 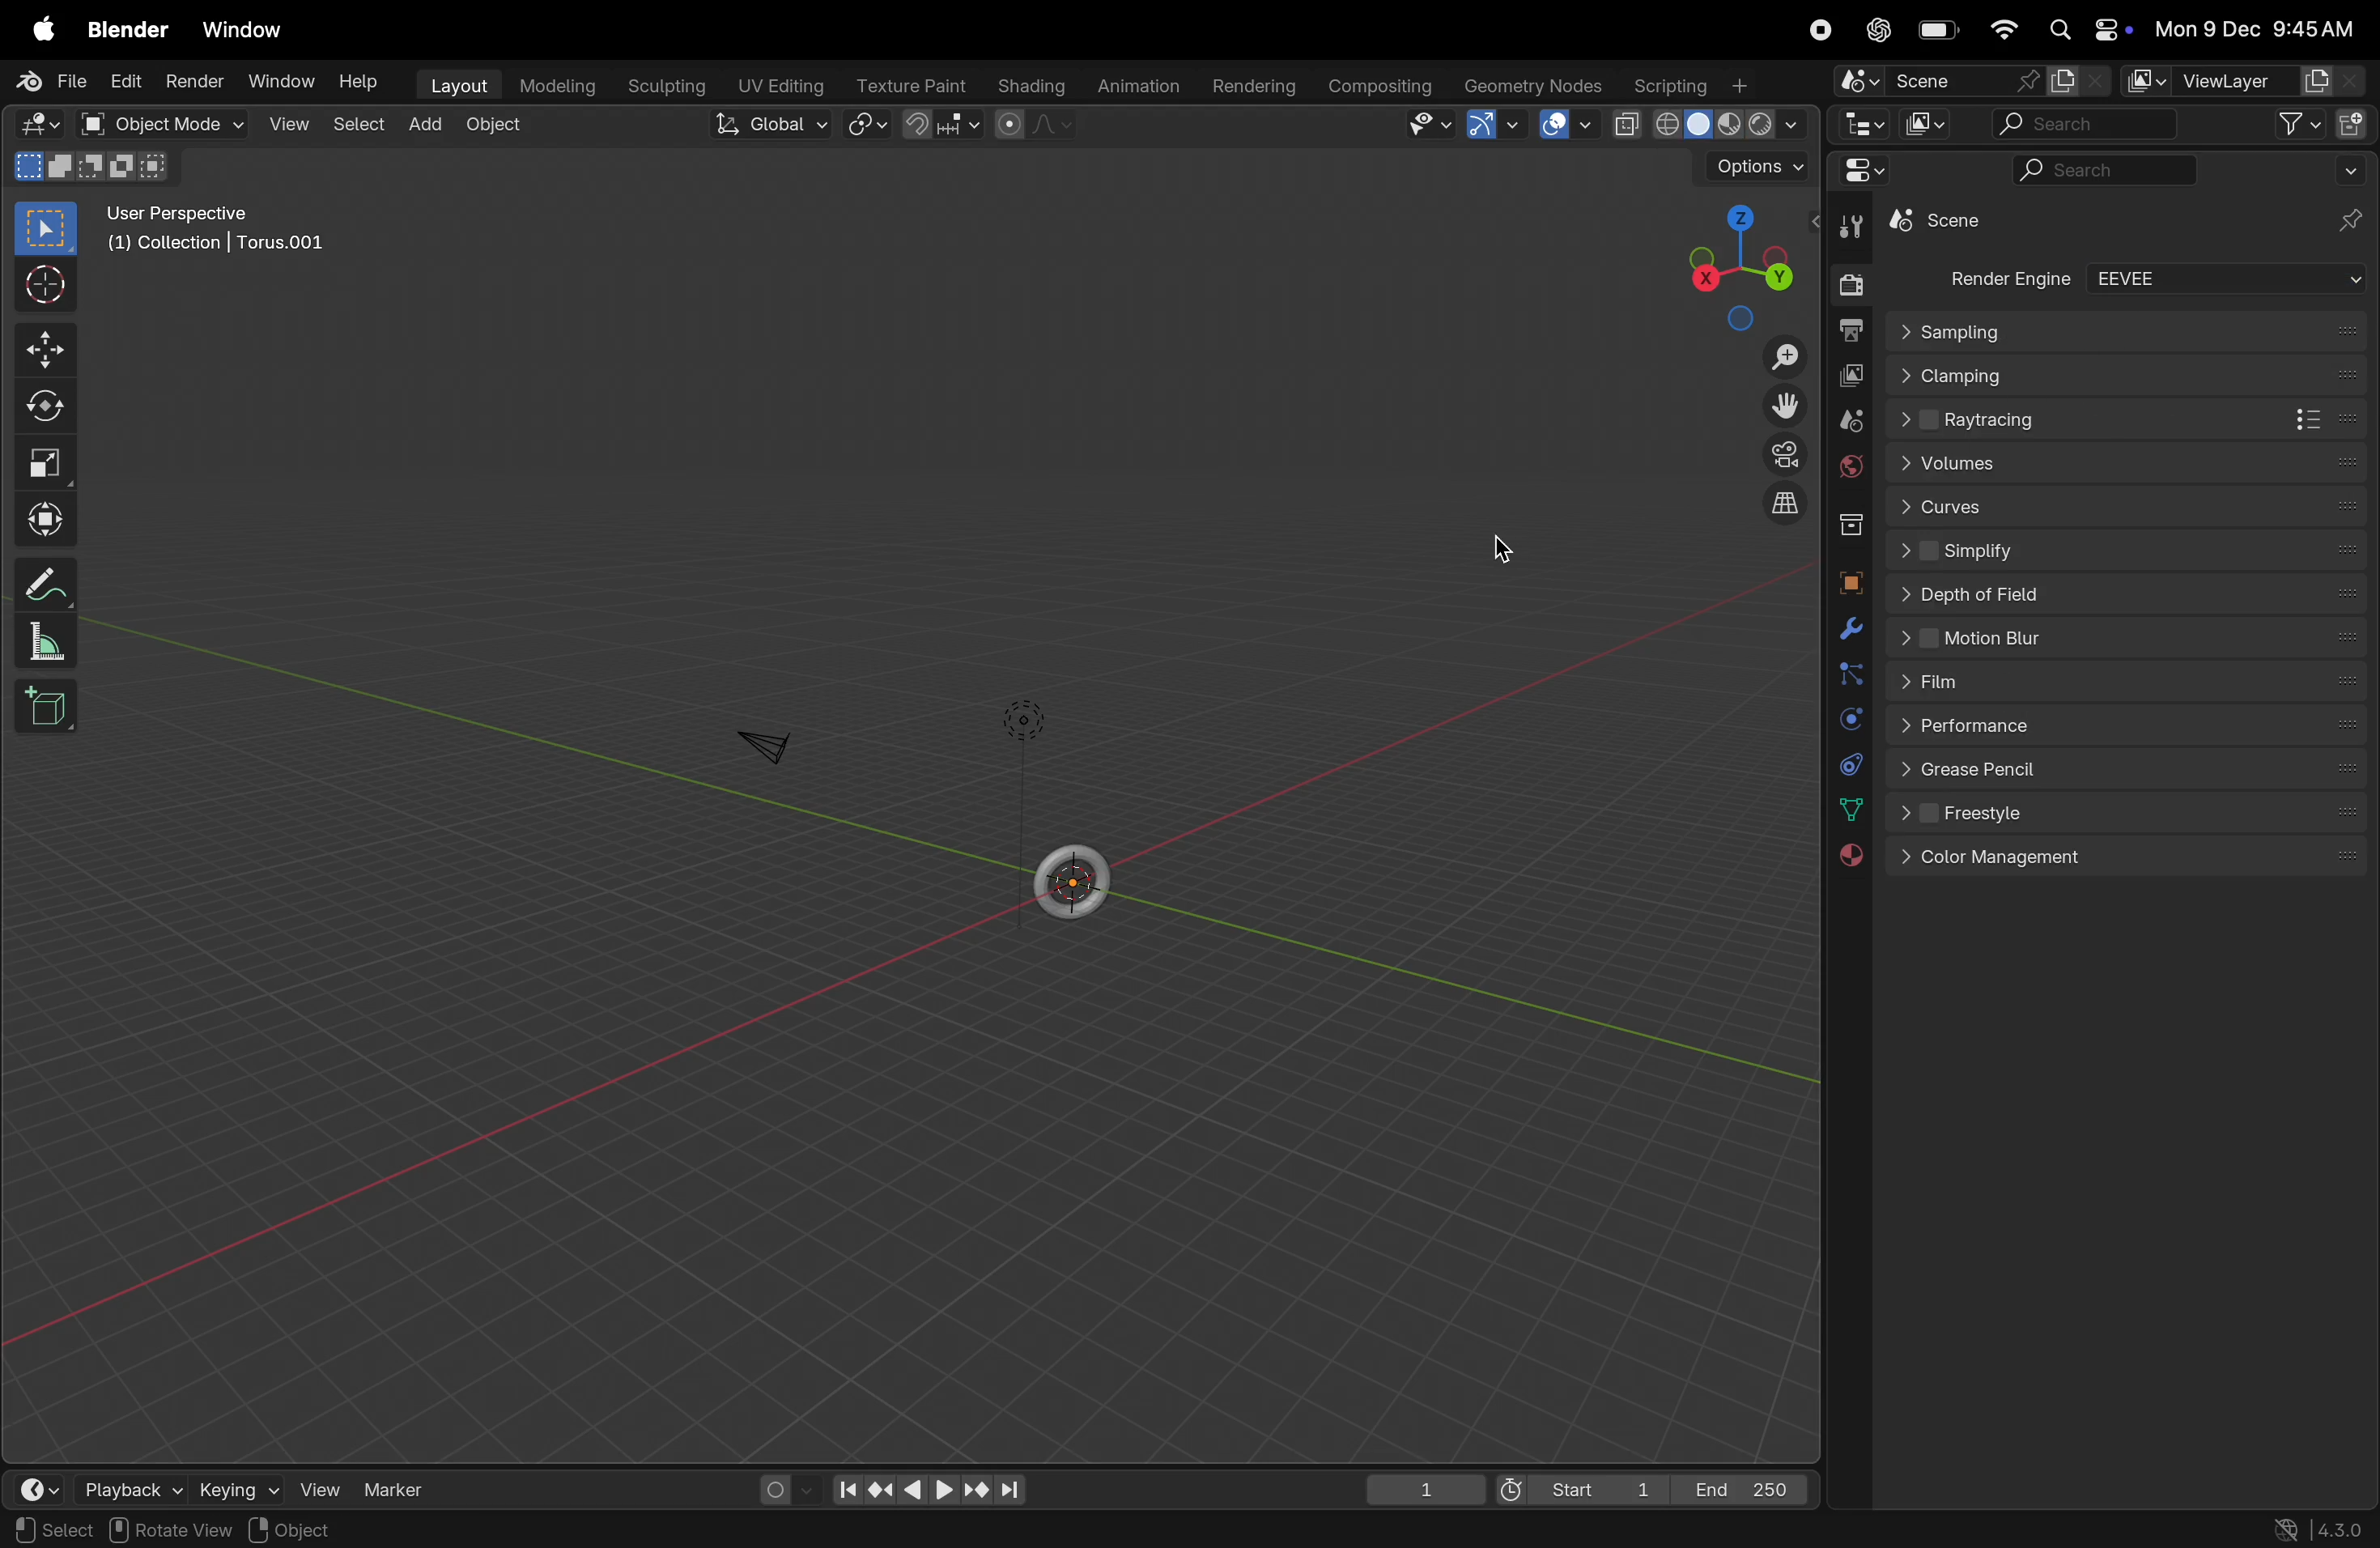 What do you see at coordinates (2077, 80) in the screenshot?
I see `new scene` at bounding box center [2077, 80].